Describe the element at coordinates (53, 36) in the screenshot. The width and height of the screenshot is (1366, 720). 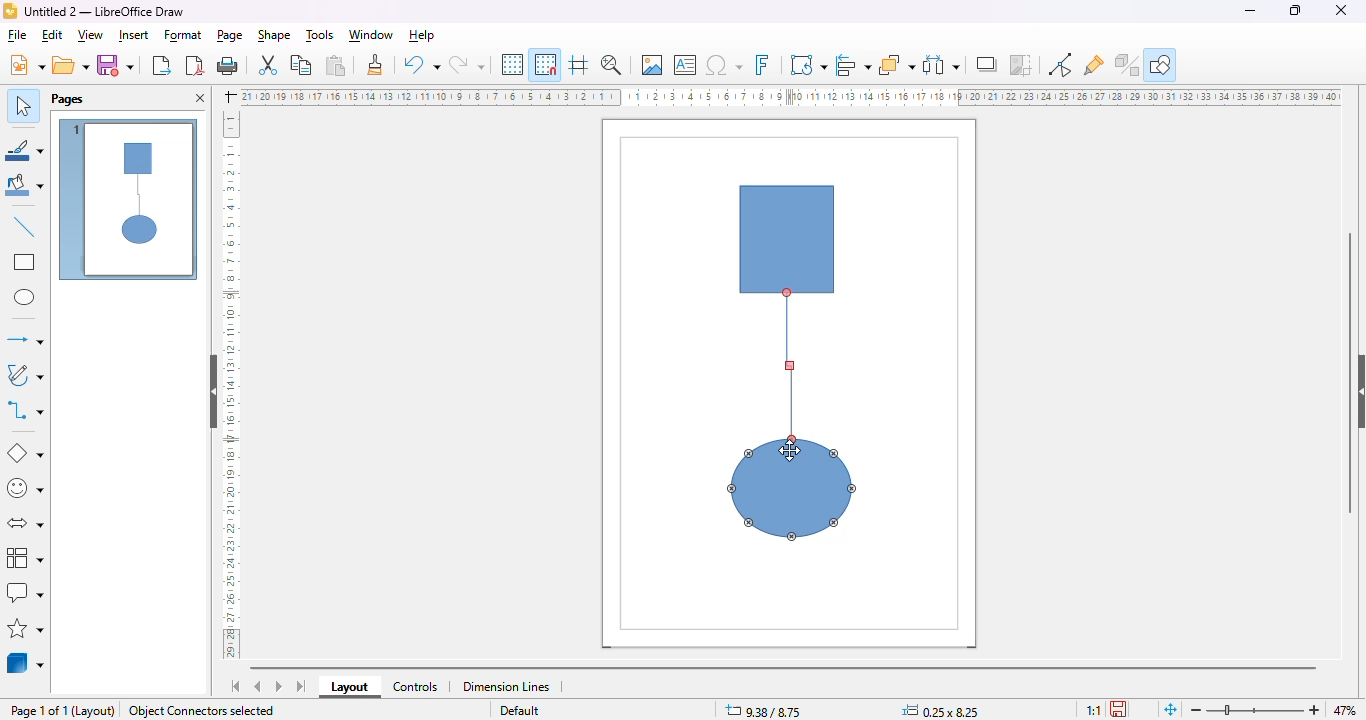
I see `edit` at that location.